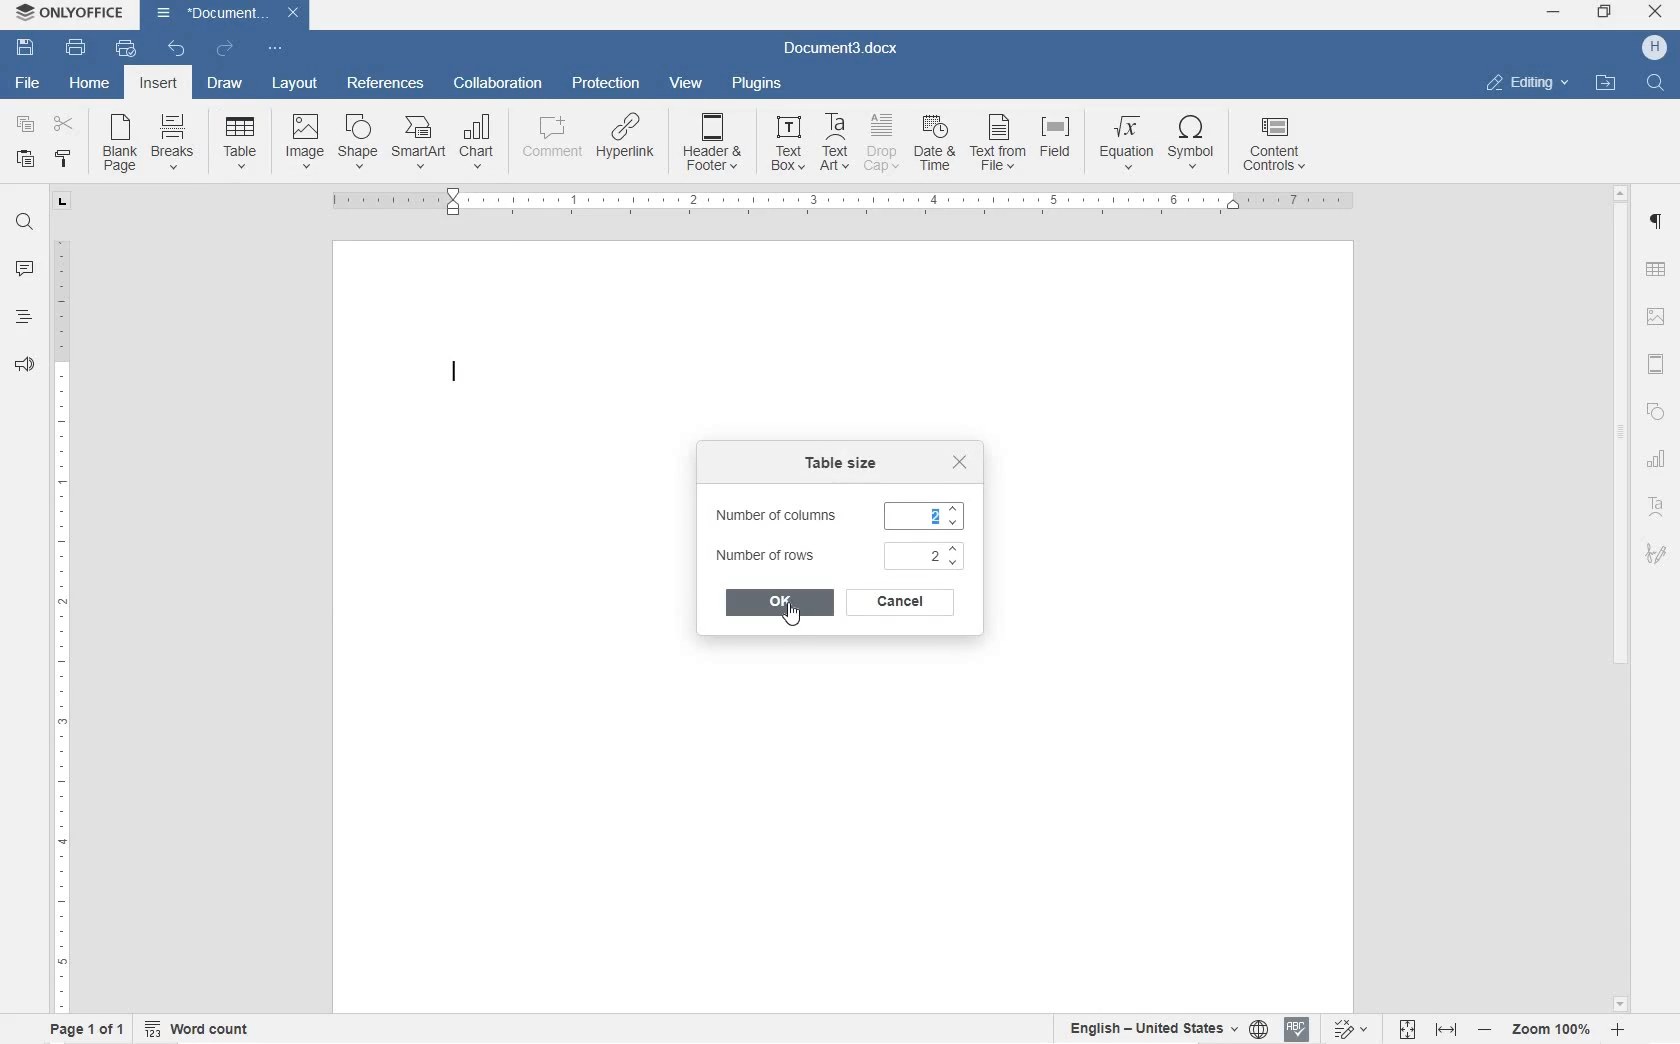 This screenshot has width=1680, height=1044. I want to click on TextBox, so click(782, 143).